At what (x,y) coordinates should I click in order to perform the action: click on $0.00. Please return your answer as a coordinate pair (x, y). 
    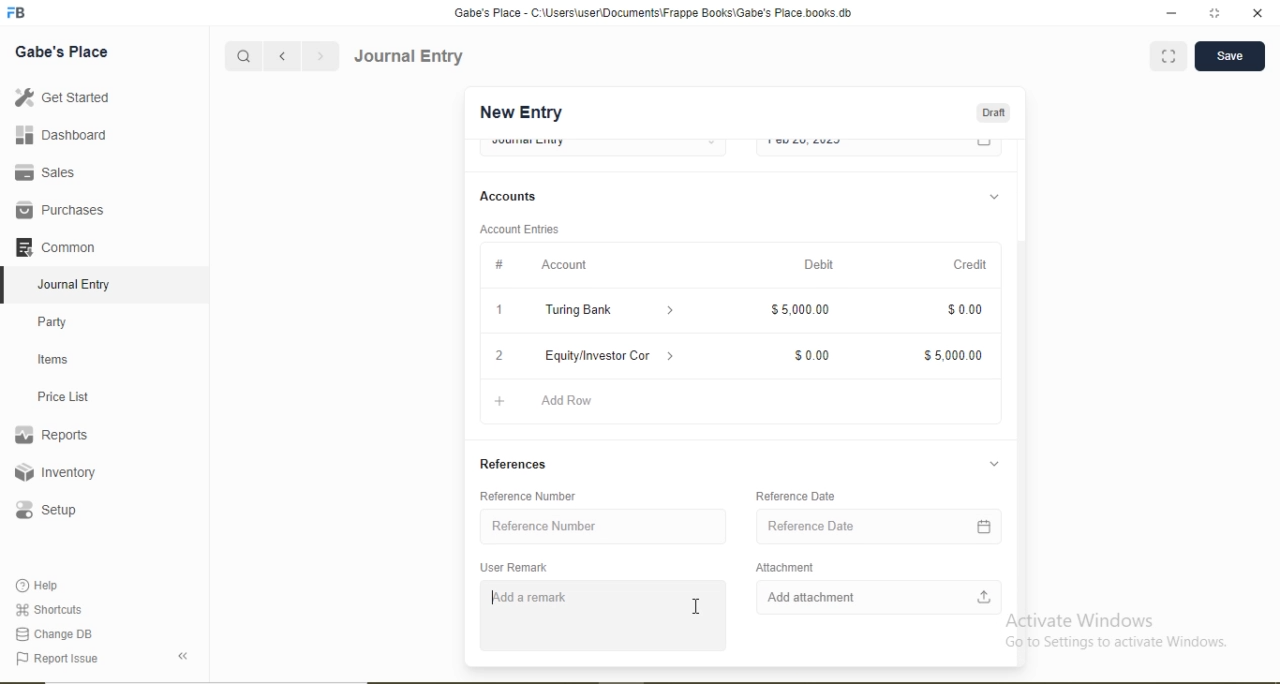
    Looking at the image, I should click on (964, 308).